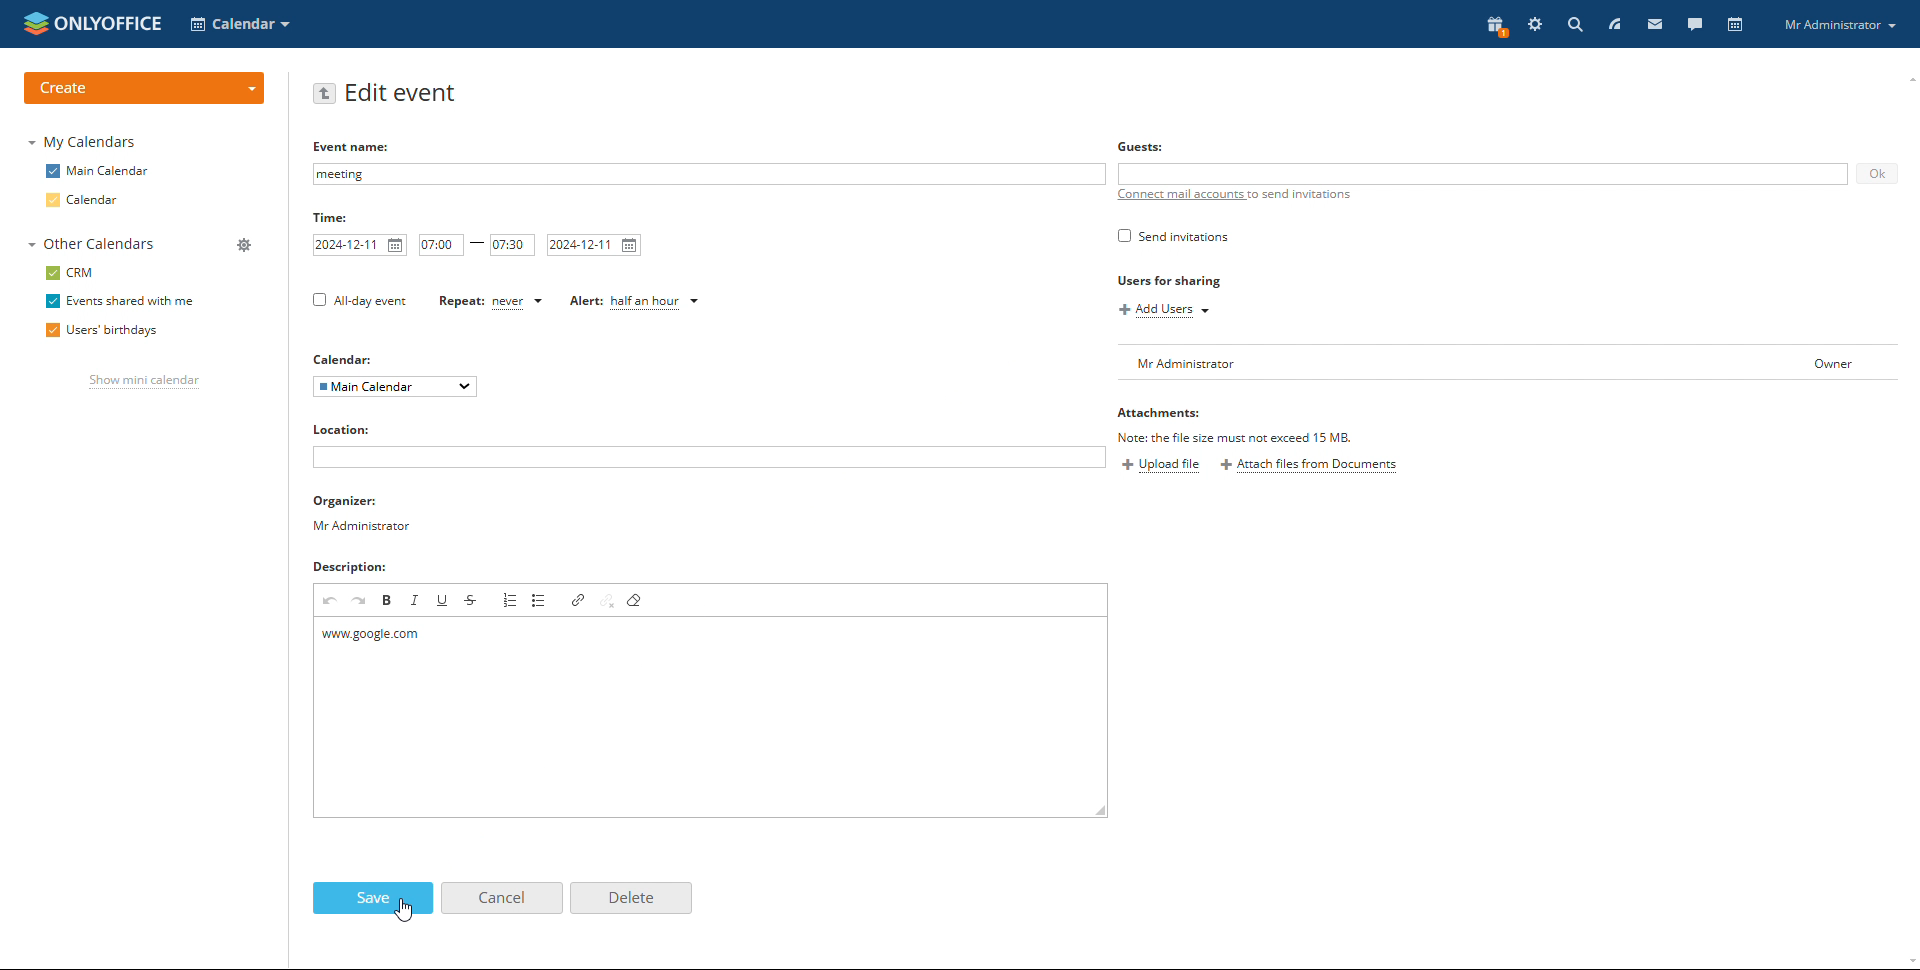 The height and width of the screenshot is (970, 1920). Describe the element at coordinates (415, 601) in the screenshot. I see `italic` at that location.